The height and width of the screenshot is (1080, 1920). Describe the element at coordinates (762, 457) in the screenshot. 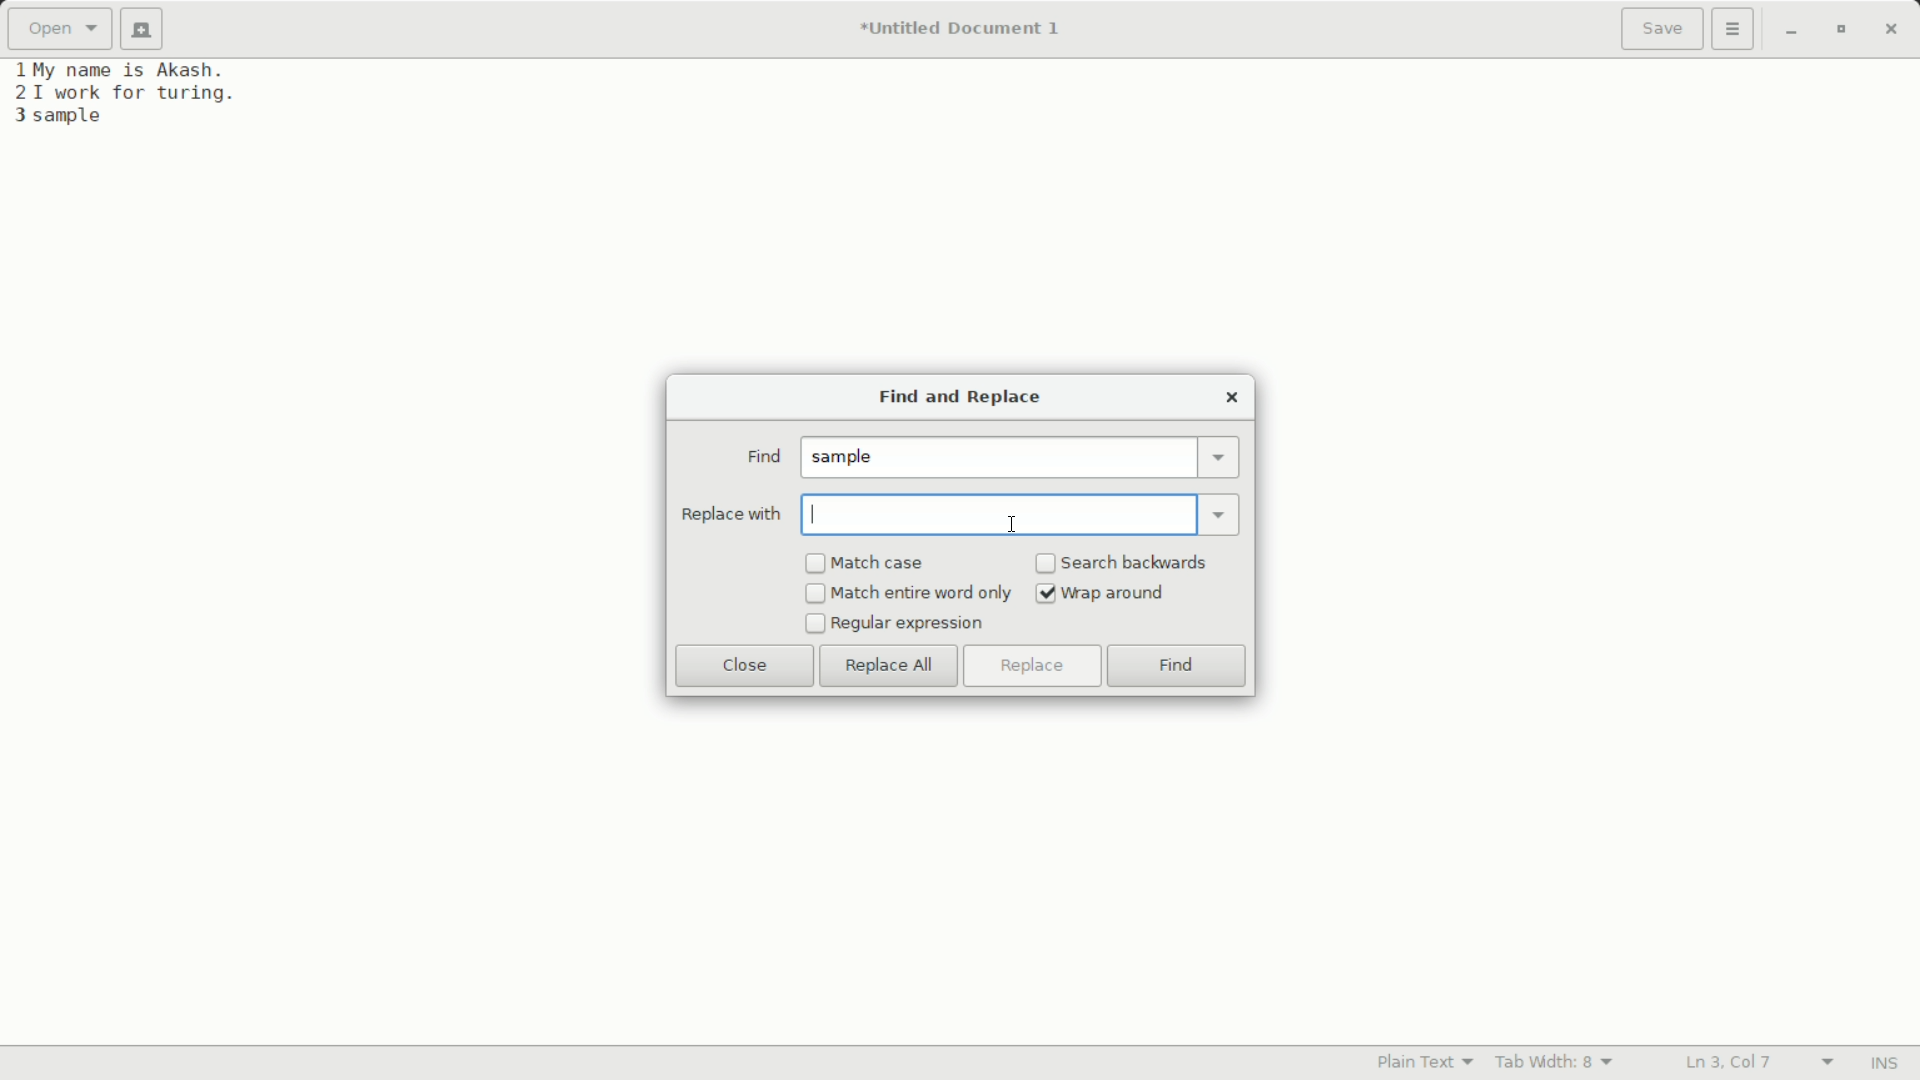

I see `find` at that location.